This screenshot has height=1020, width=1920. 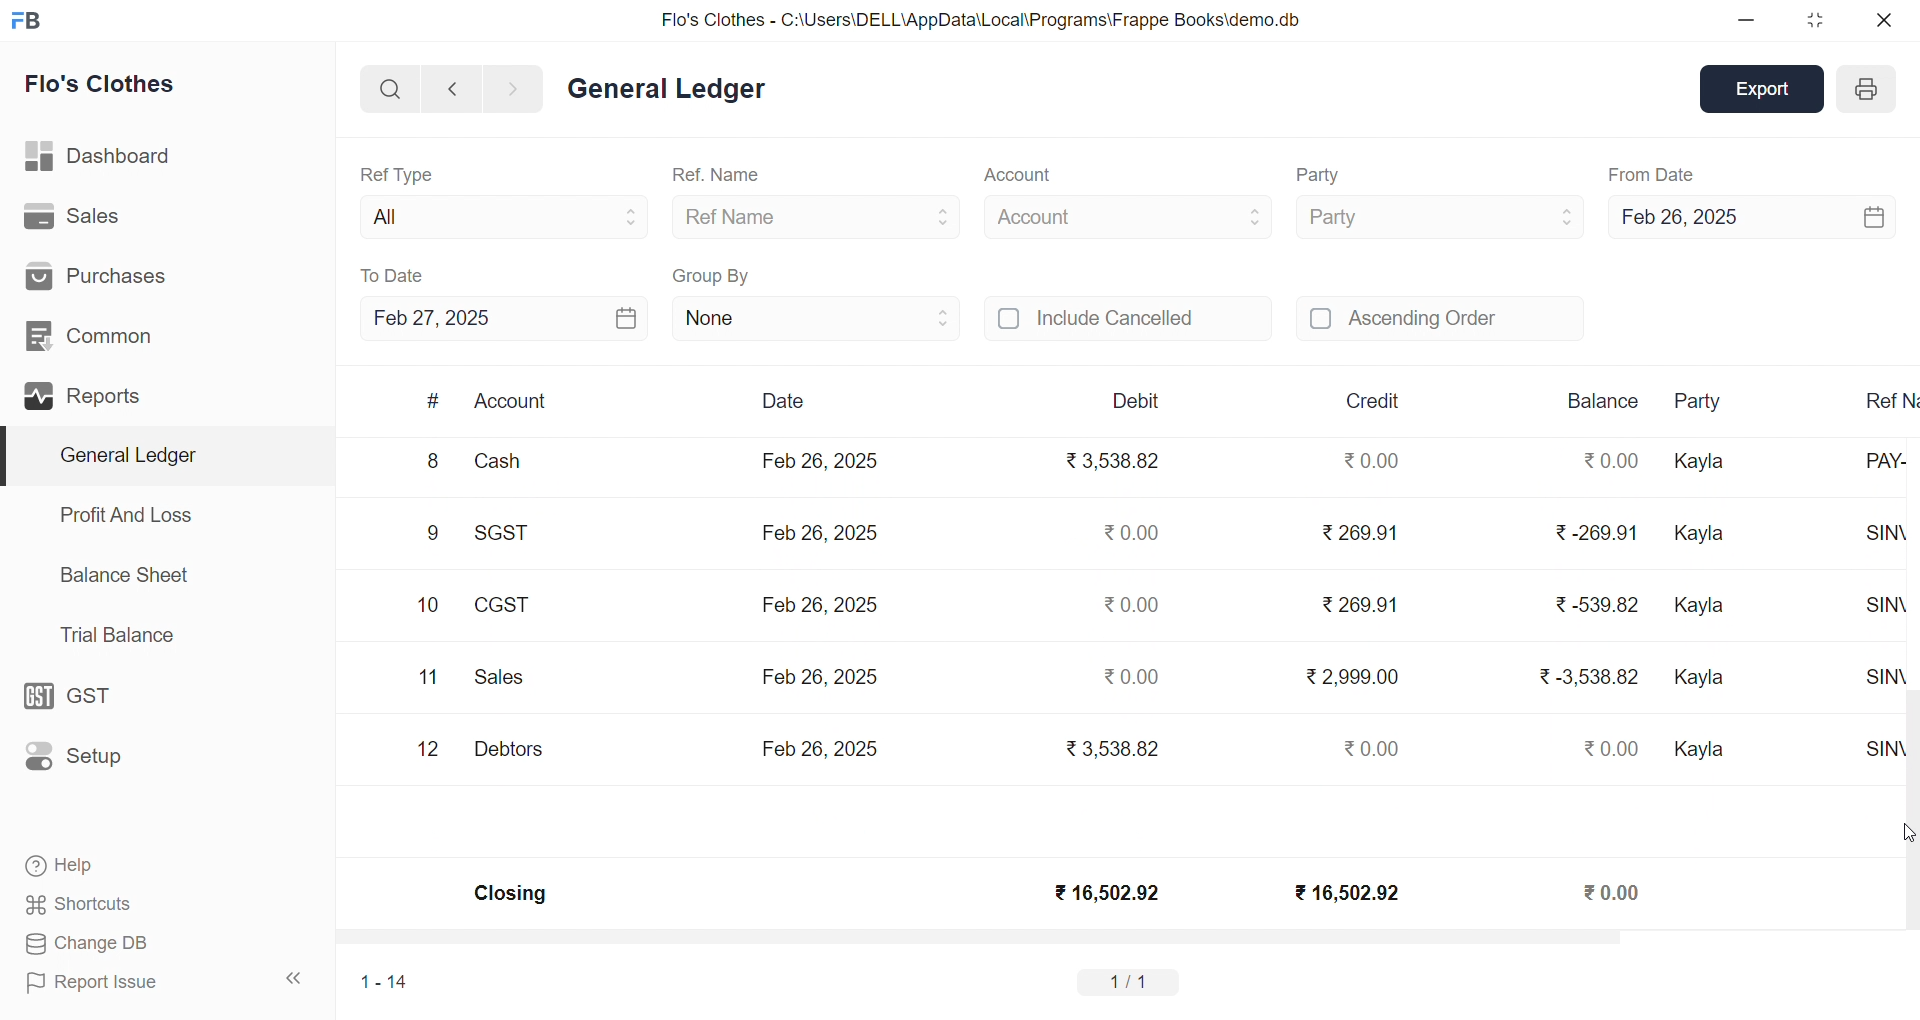 What do you see at coordinates (1652, 174) in the screenshot?
I see `From Date` at bounding box center [1652, 174].